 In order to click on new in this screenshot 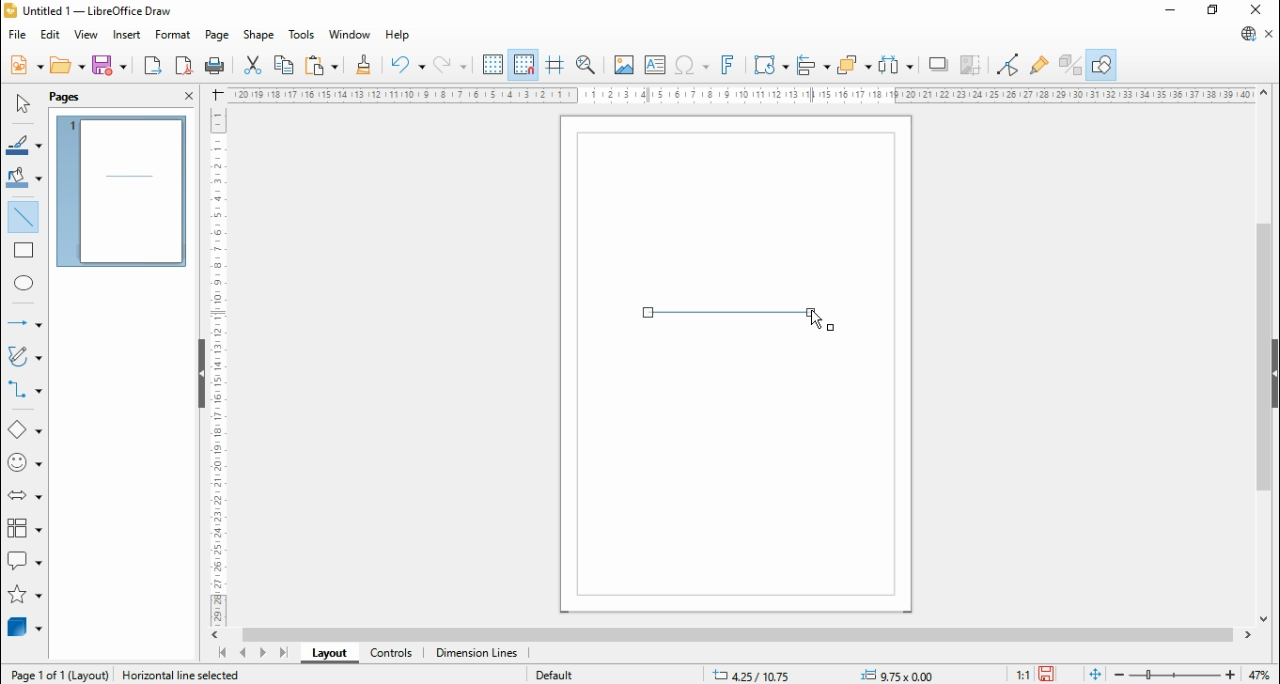, I will do `click(25, 66)`.